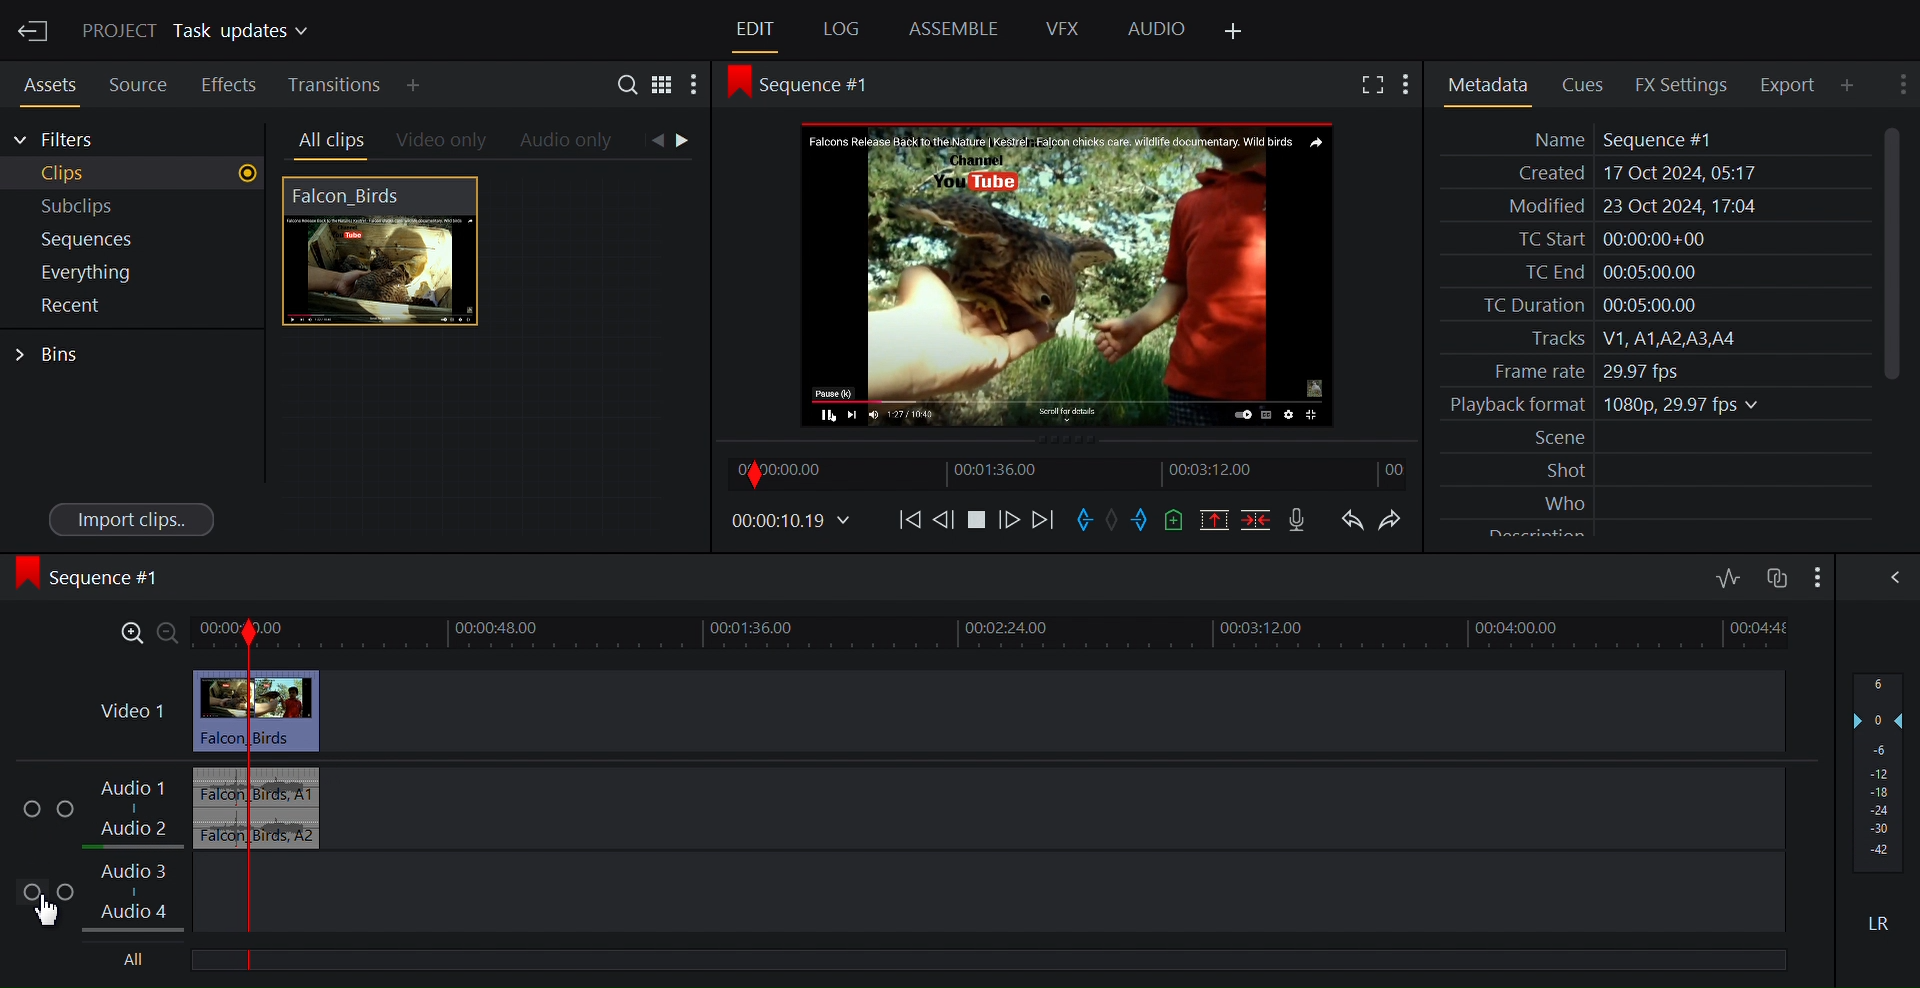 The width and height of the screenshot is (1920, 988). Describe the element at coordinates (1775, 578) in the screenshot. I see `Toggle audio track sync` at that location.